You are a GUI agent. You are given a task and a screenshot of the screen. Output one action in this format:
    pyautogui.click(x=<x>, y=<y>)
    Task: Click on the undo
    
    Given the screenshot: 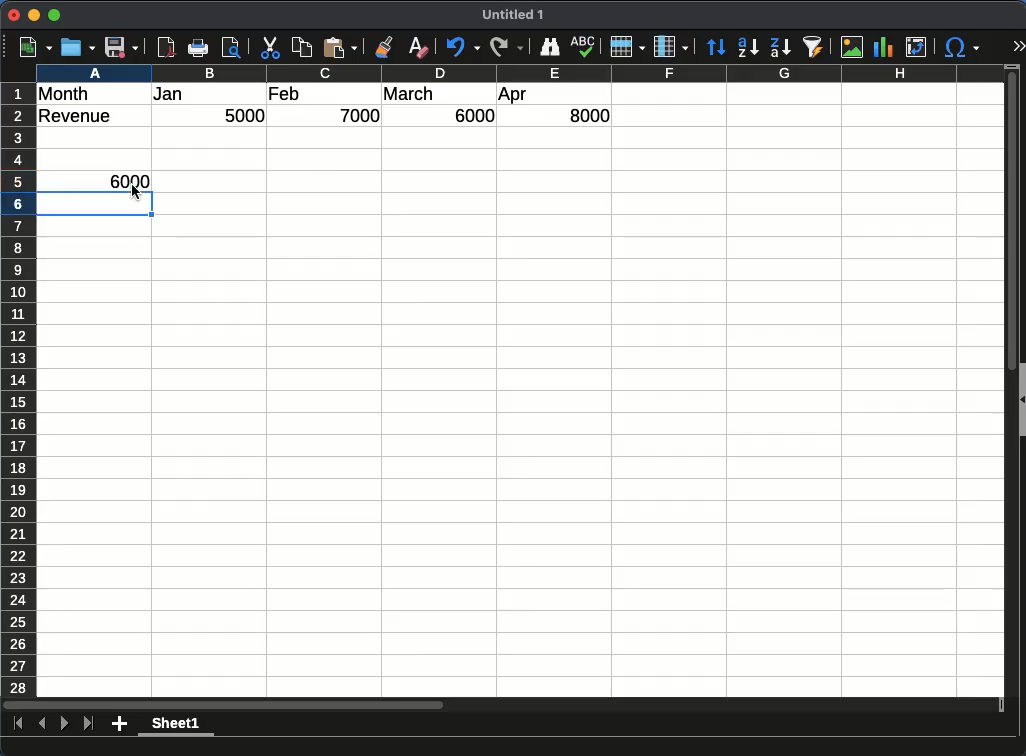 What is the action you would take?
    pyautogui.click(x=462, y=47)
    